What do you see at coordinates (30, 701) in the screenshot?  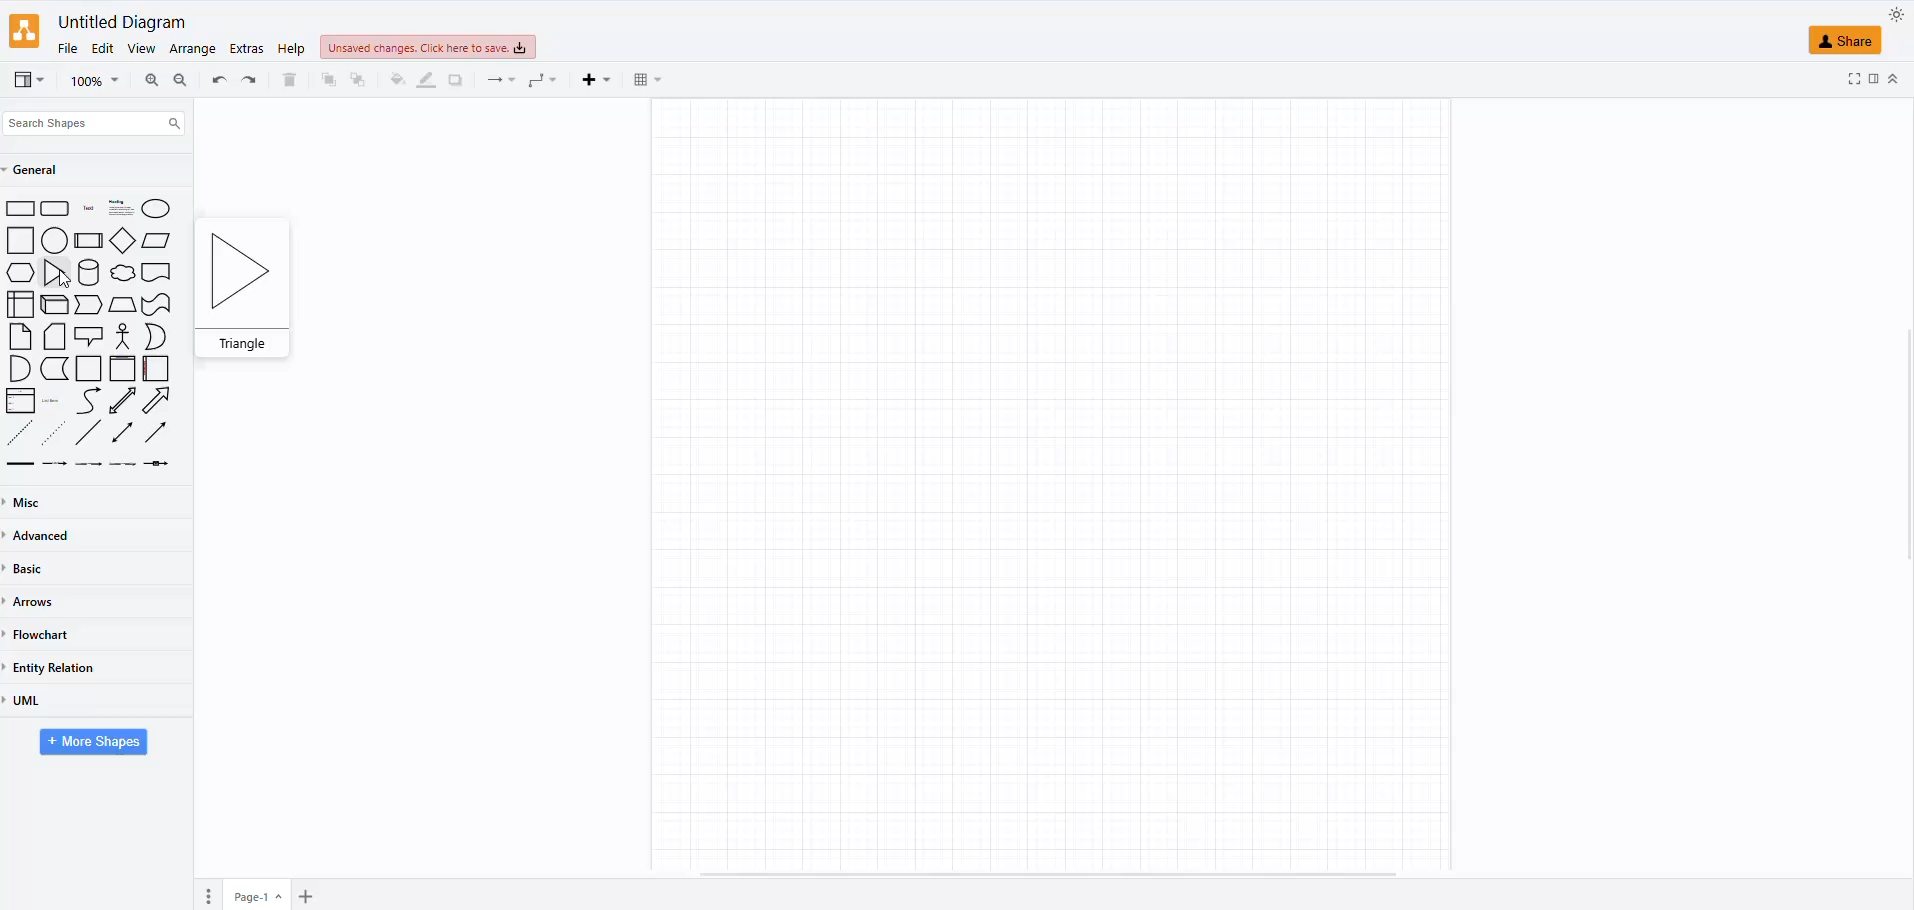 I see `uml` at bounding box center [30, 701].